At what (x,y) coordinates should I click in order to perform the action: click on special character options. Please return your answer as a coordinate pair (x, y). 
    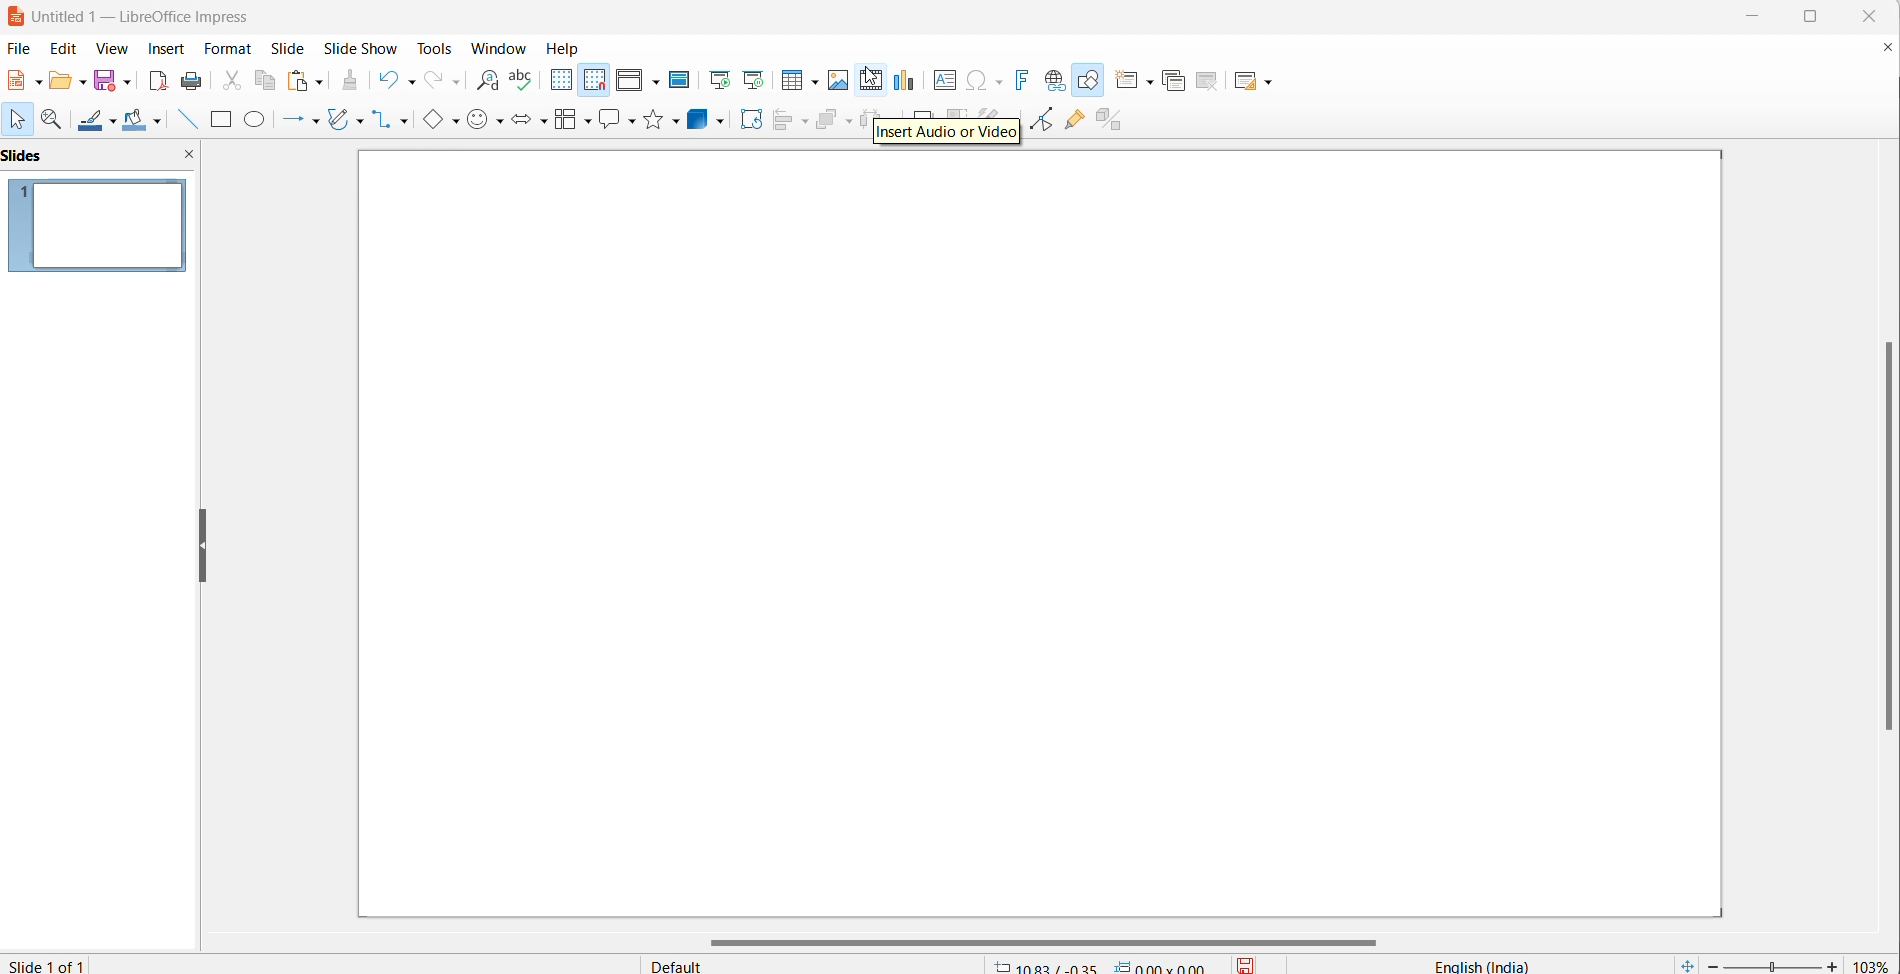
    Looking at the image, I should click on (1001, 81).